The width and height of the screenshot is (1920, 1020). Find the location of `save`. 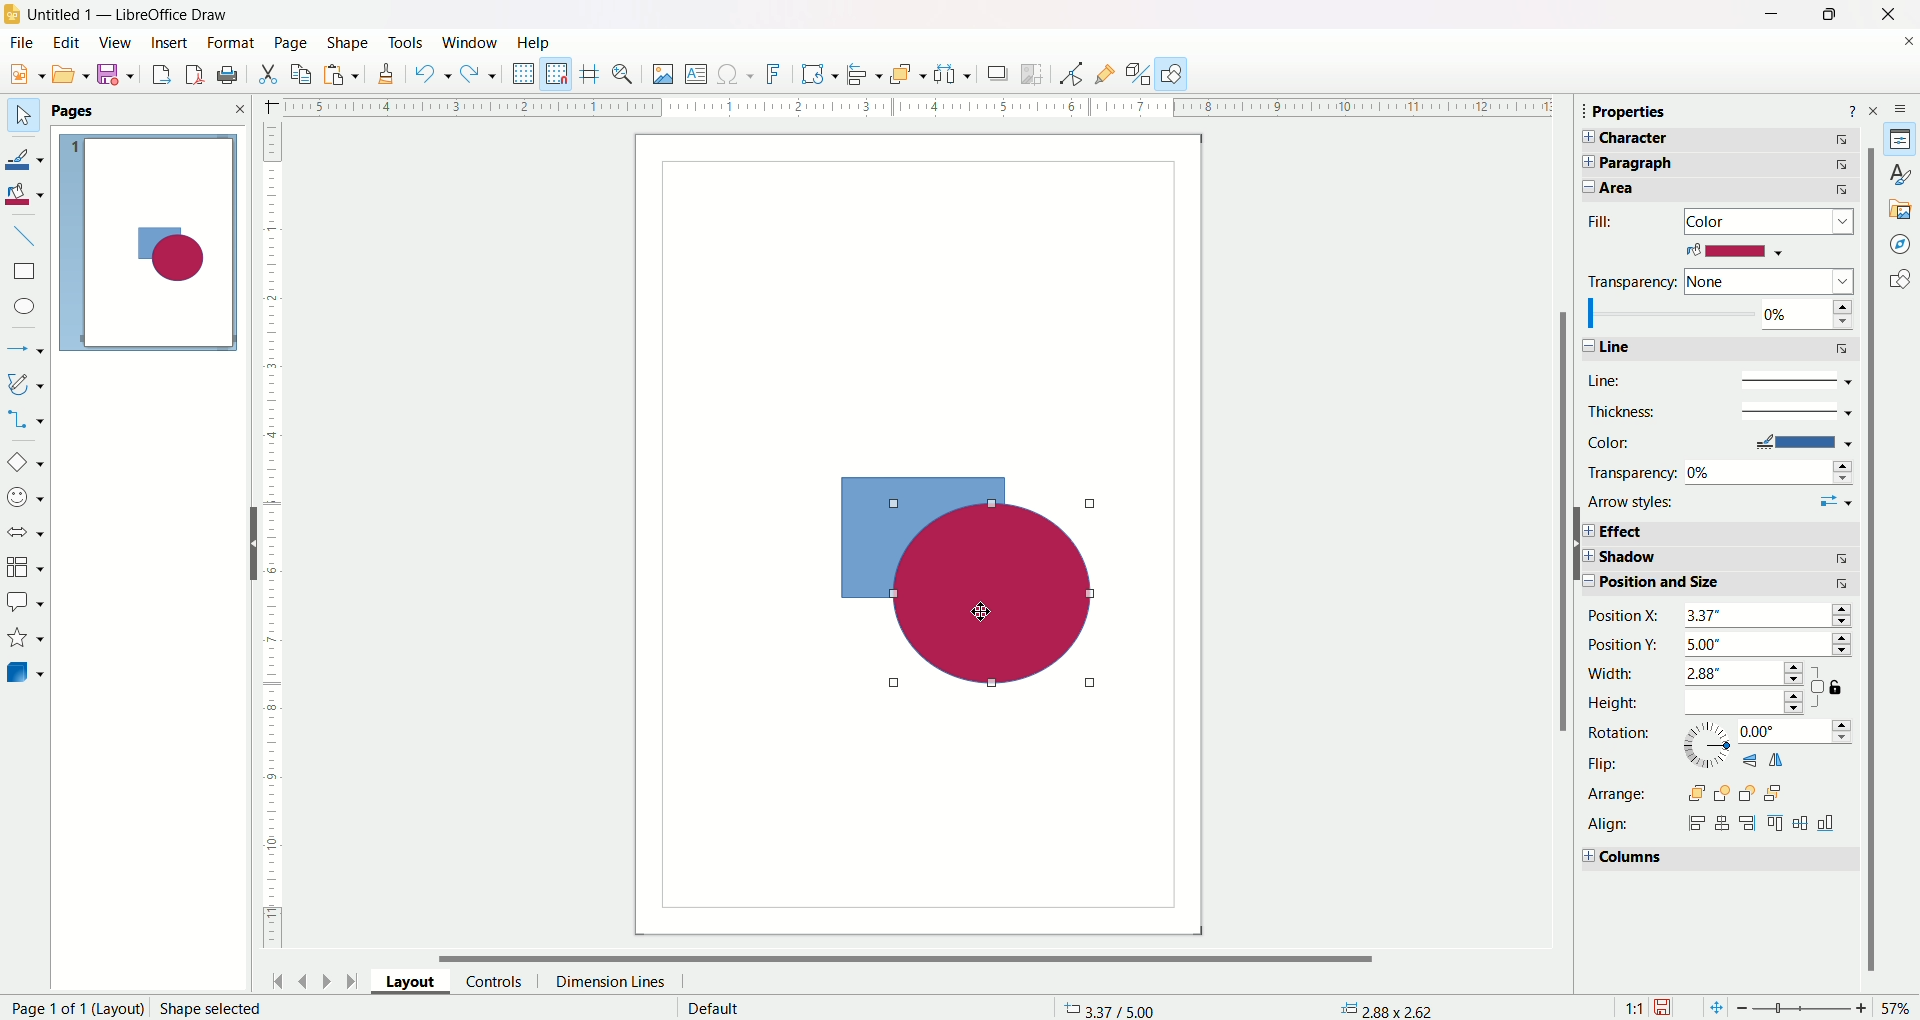

save is located at coordinates (119, 76).